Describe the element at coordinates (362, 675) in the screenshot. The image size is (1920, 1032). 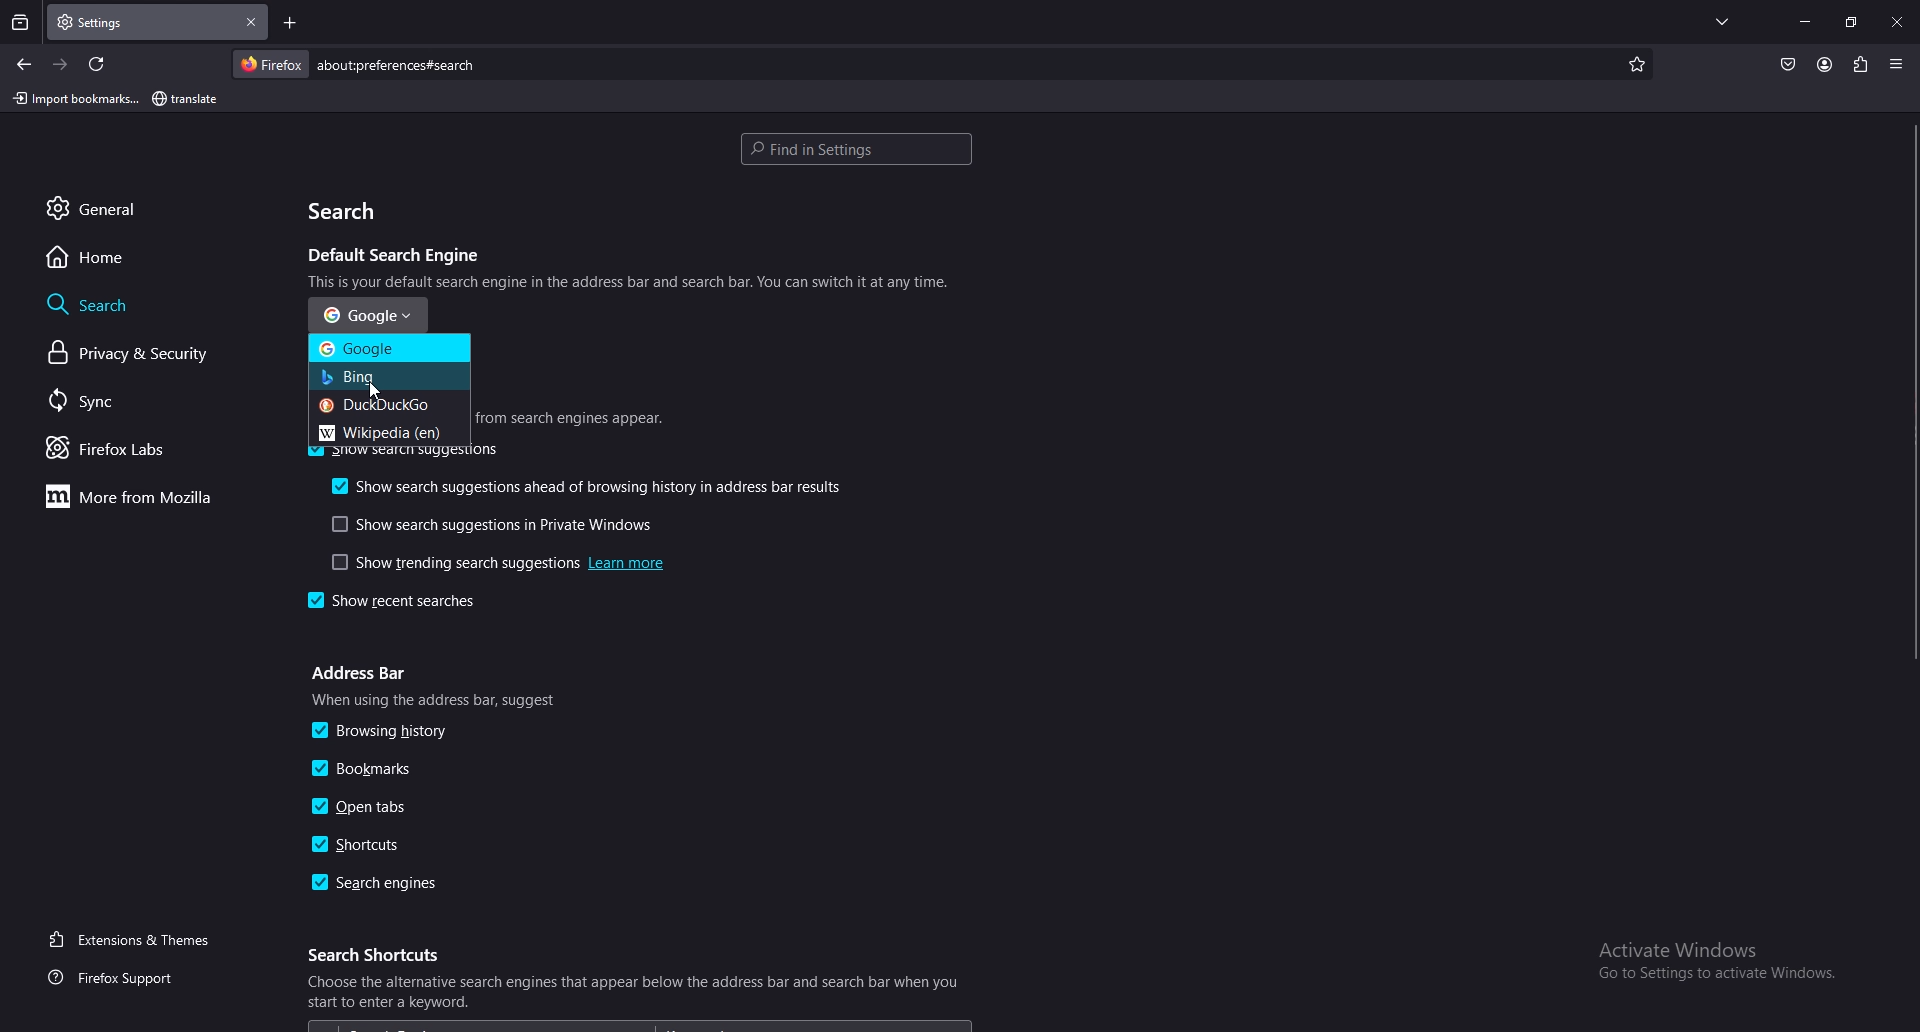
I see `address bar` at that location.